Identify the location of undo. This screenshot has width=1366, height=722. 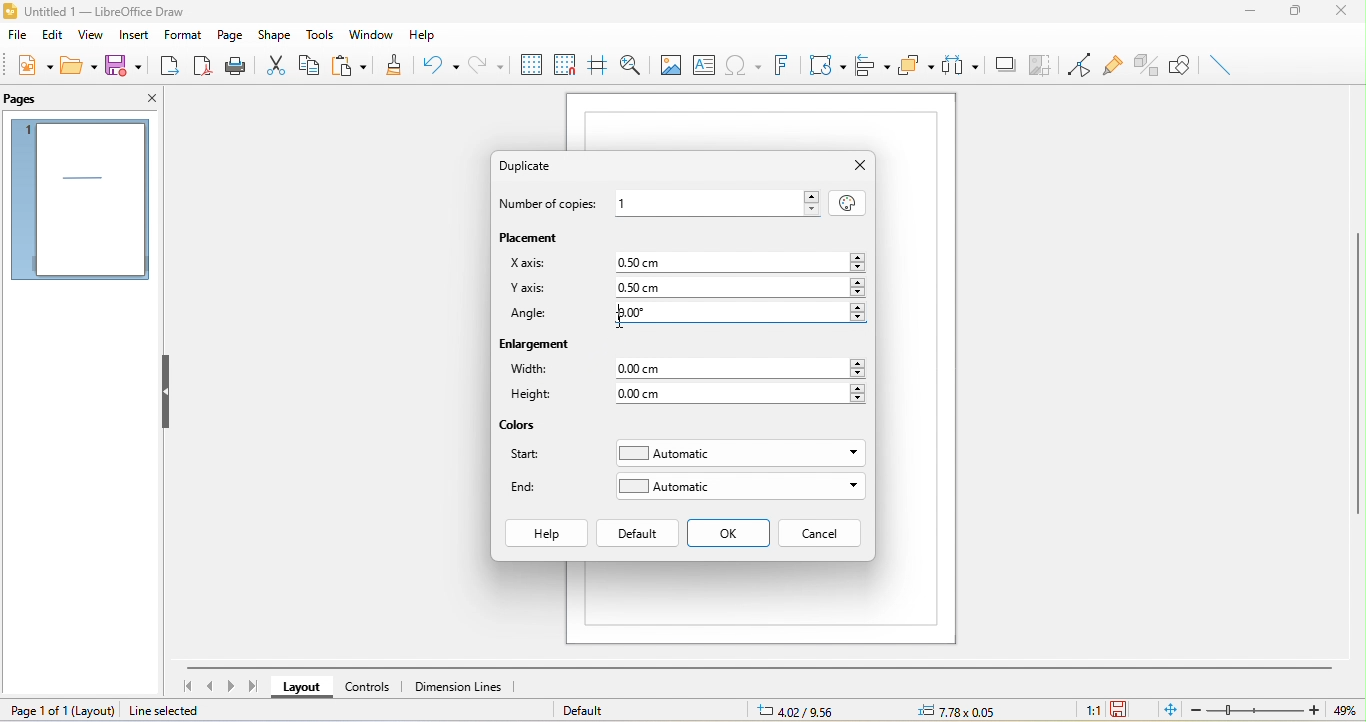
(441, 67).